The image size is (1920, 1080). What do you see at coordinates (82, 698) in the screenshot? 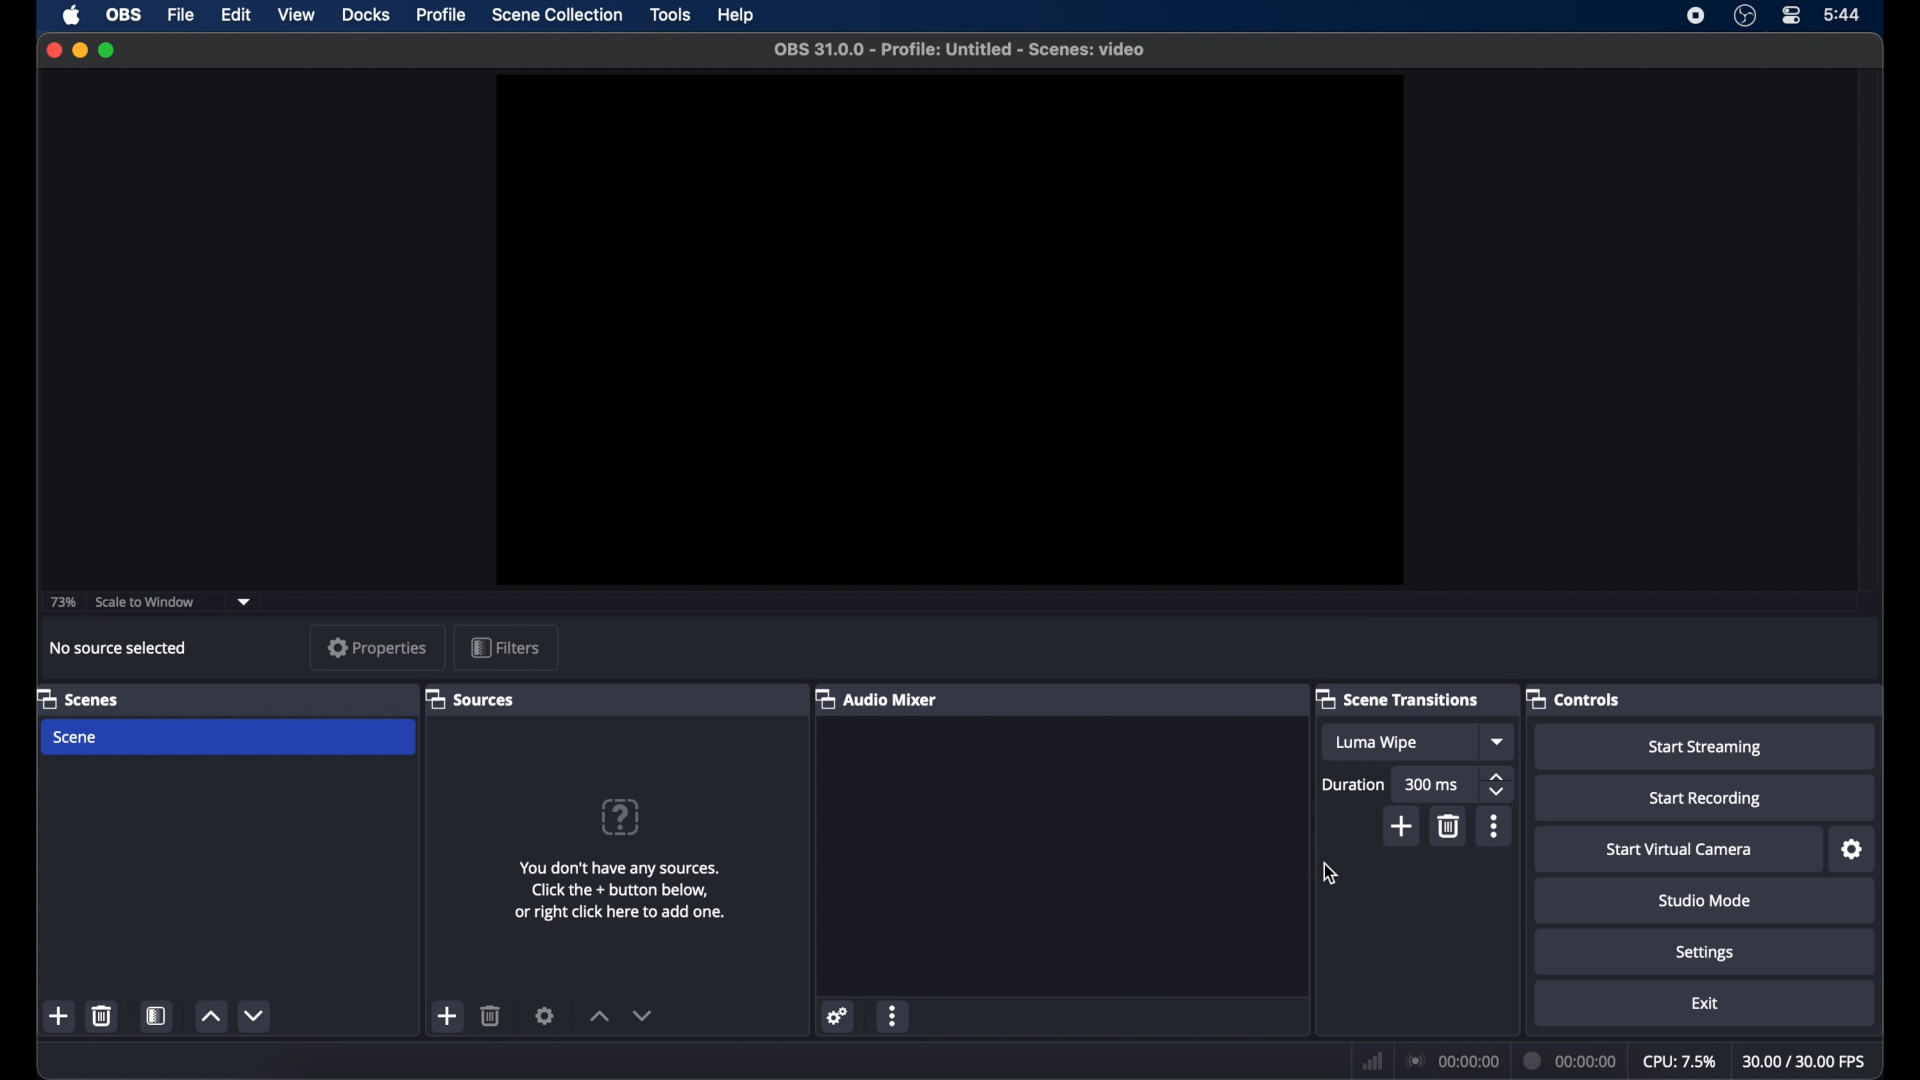
I see `scenes` at bounding box center [82, 698].